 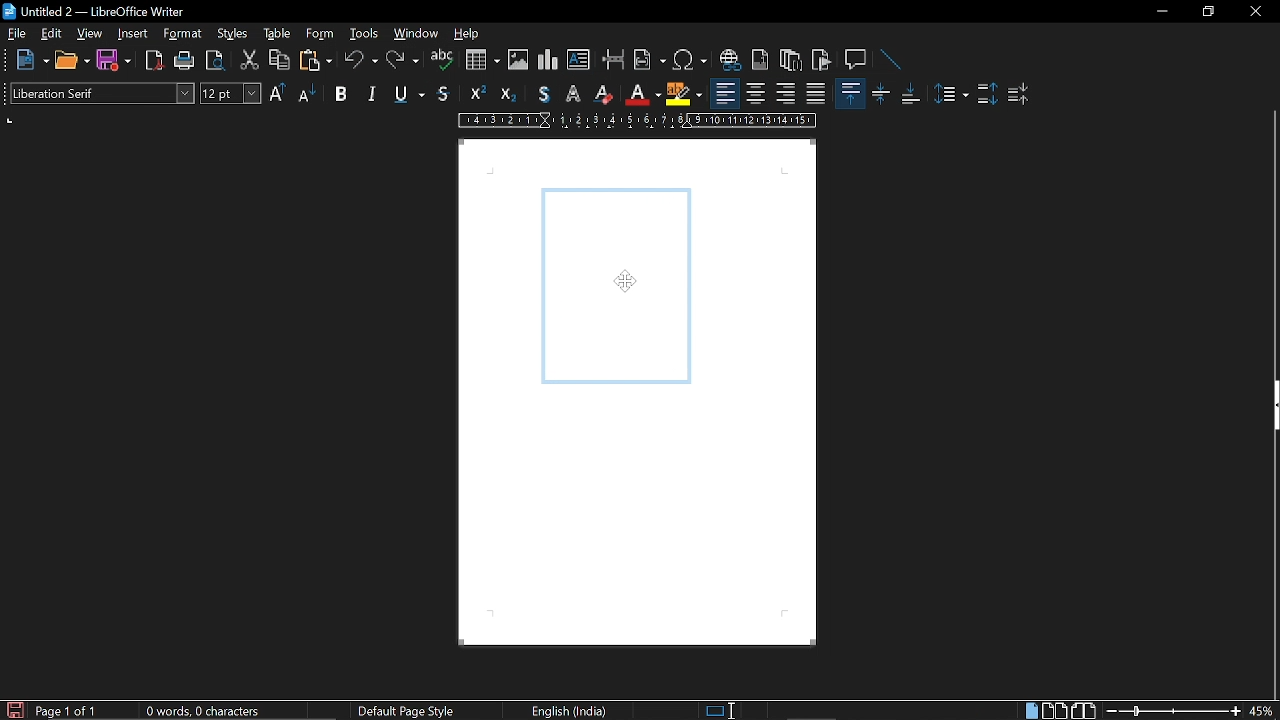 I want to click on Default: page style, so click(x=406, y=712).